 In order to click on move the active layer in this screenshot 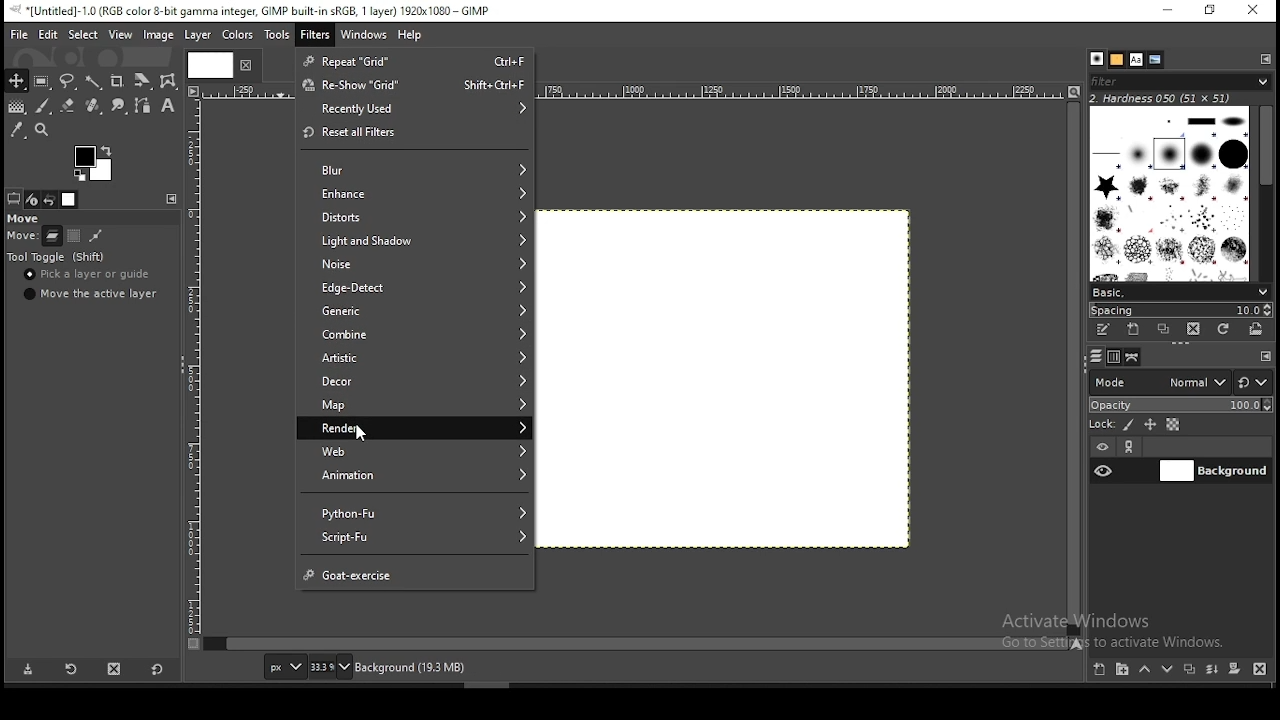, I will do `click(91, 294)`.